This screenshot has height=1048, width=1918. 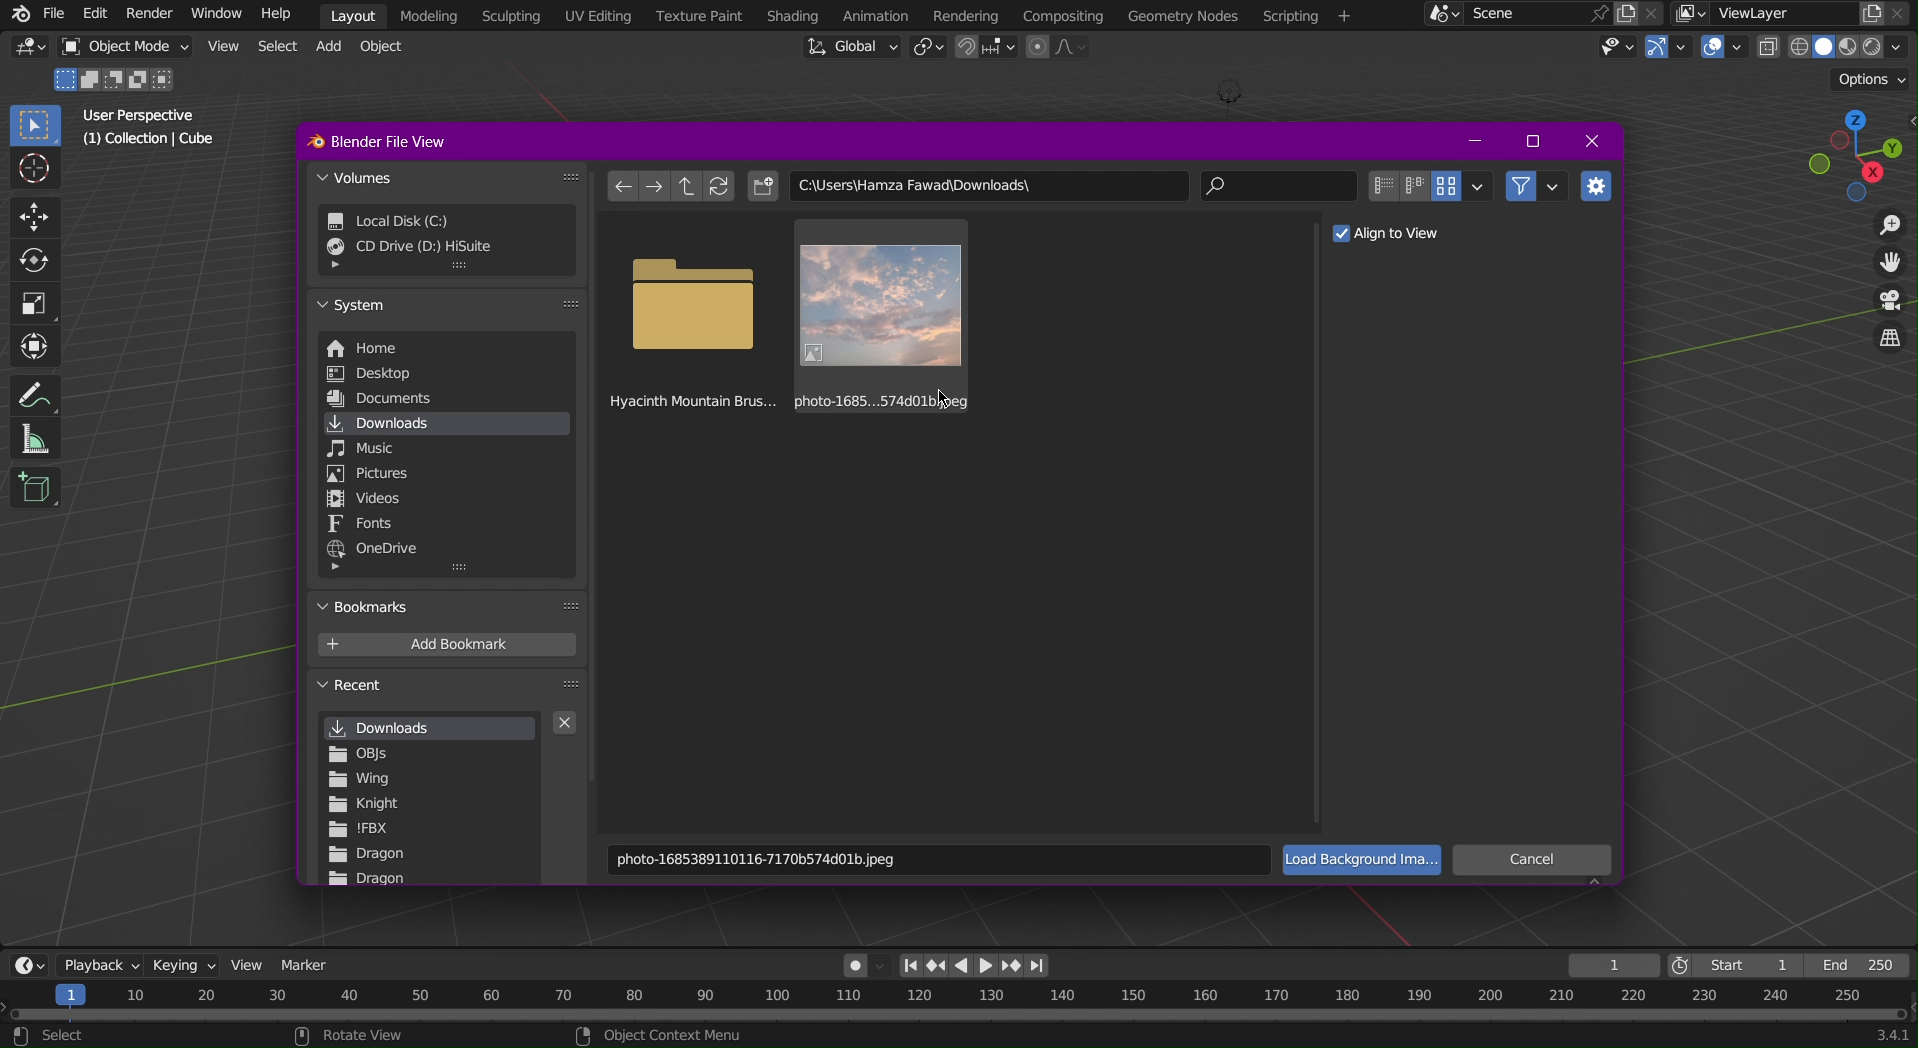 What do you see at coordinates (362, 753) in the screenshot?
I see `OBJs` at bounding box center [362, 753].